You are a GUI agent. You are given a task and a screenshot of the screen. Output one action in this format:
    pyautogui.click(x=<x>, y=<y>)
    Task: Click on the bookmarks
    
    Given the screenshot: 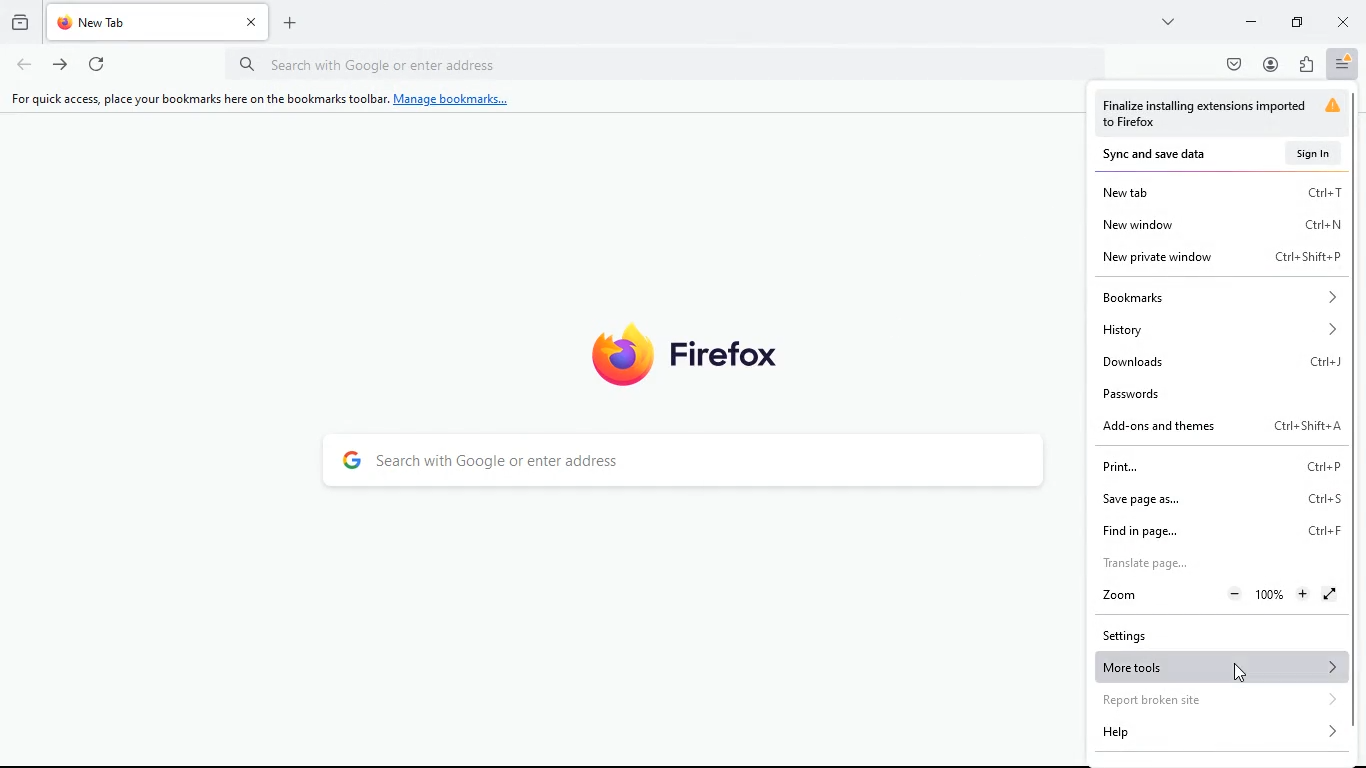 What is the action you would take?
    pyautogui.click(x=1220, y=295)
    